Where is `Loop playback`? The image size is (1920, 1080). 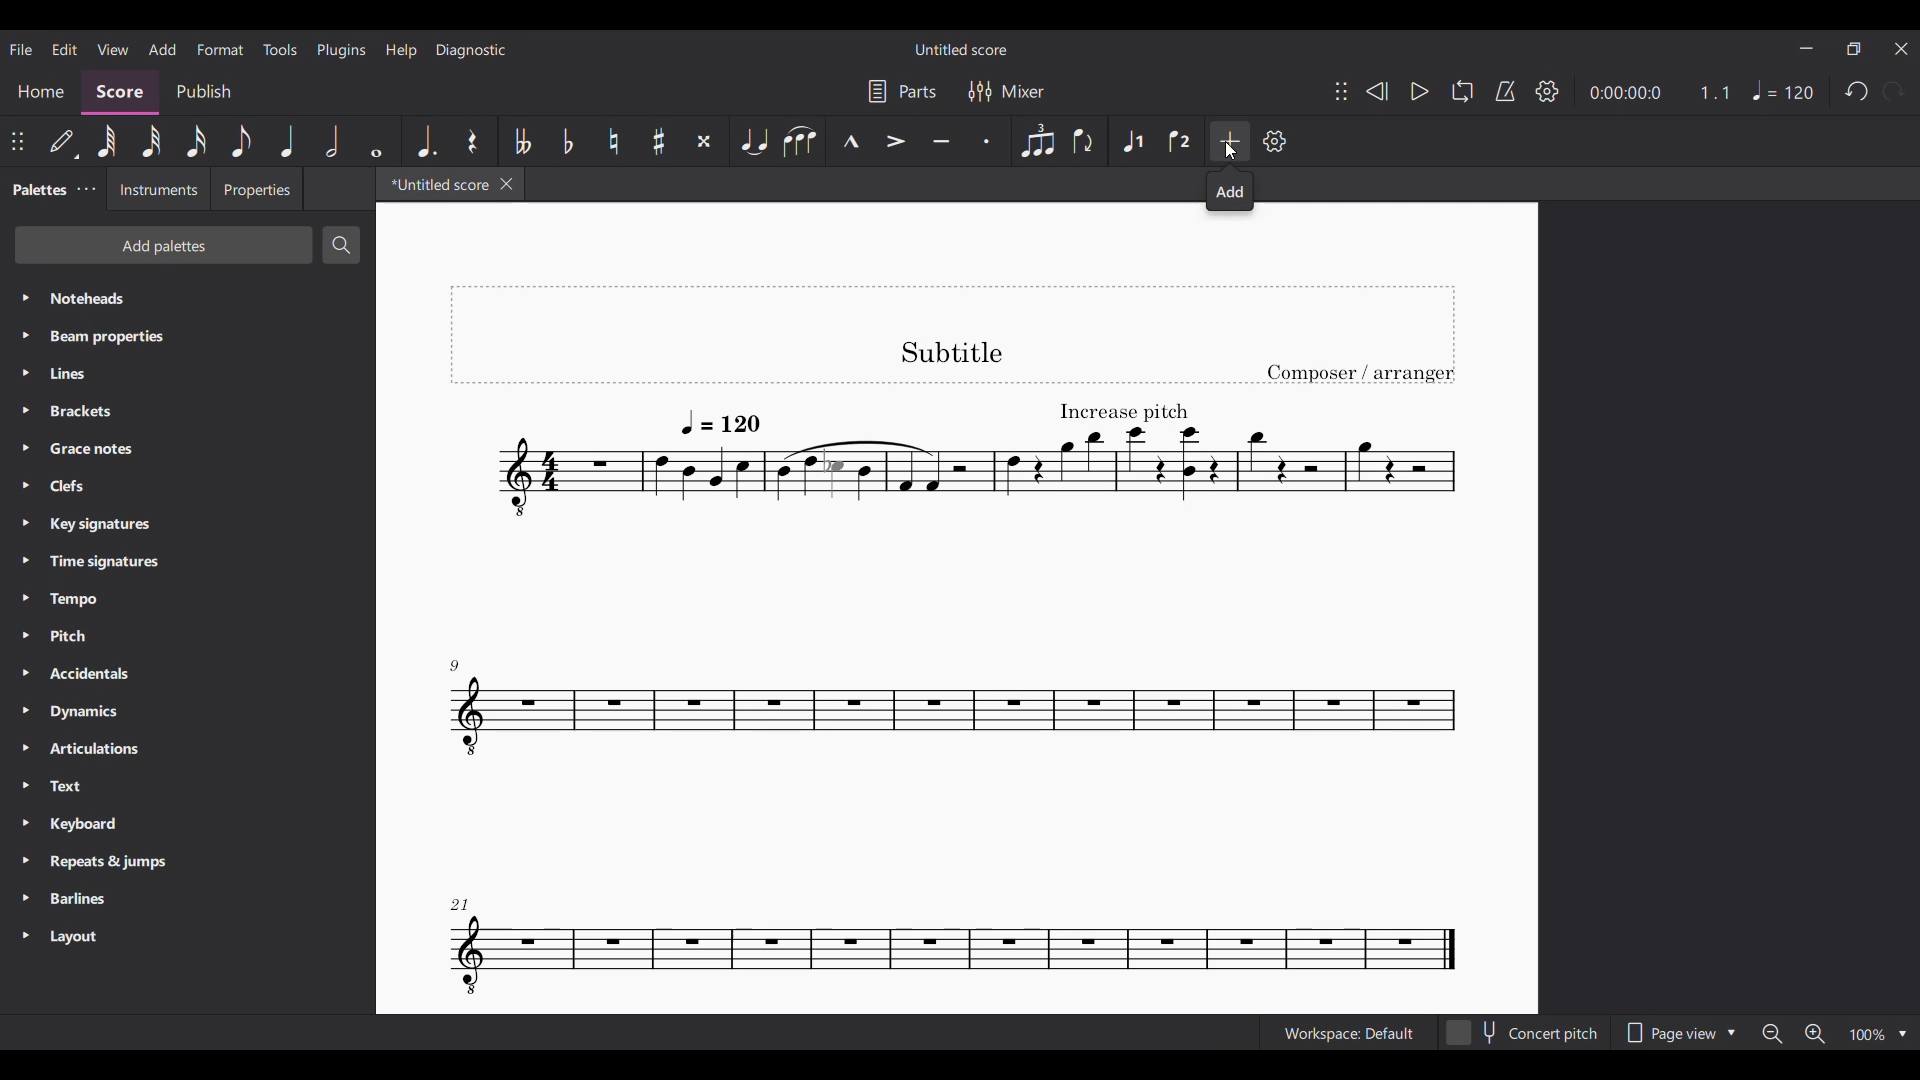 Loop playback is located at coordinates (1463, 91).